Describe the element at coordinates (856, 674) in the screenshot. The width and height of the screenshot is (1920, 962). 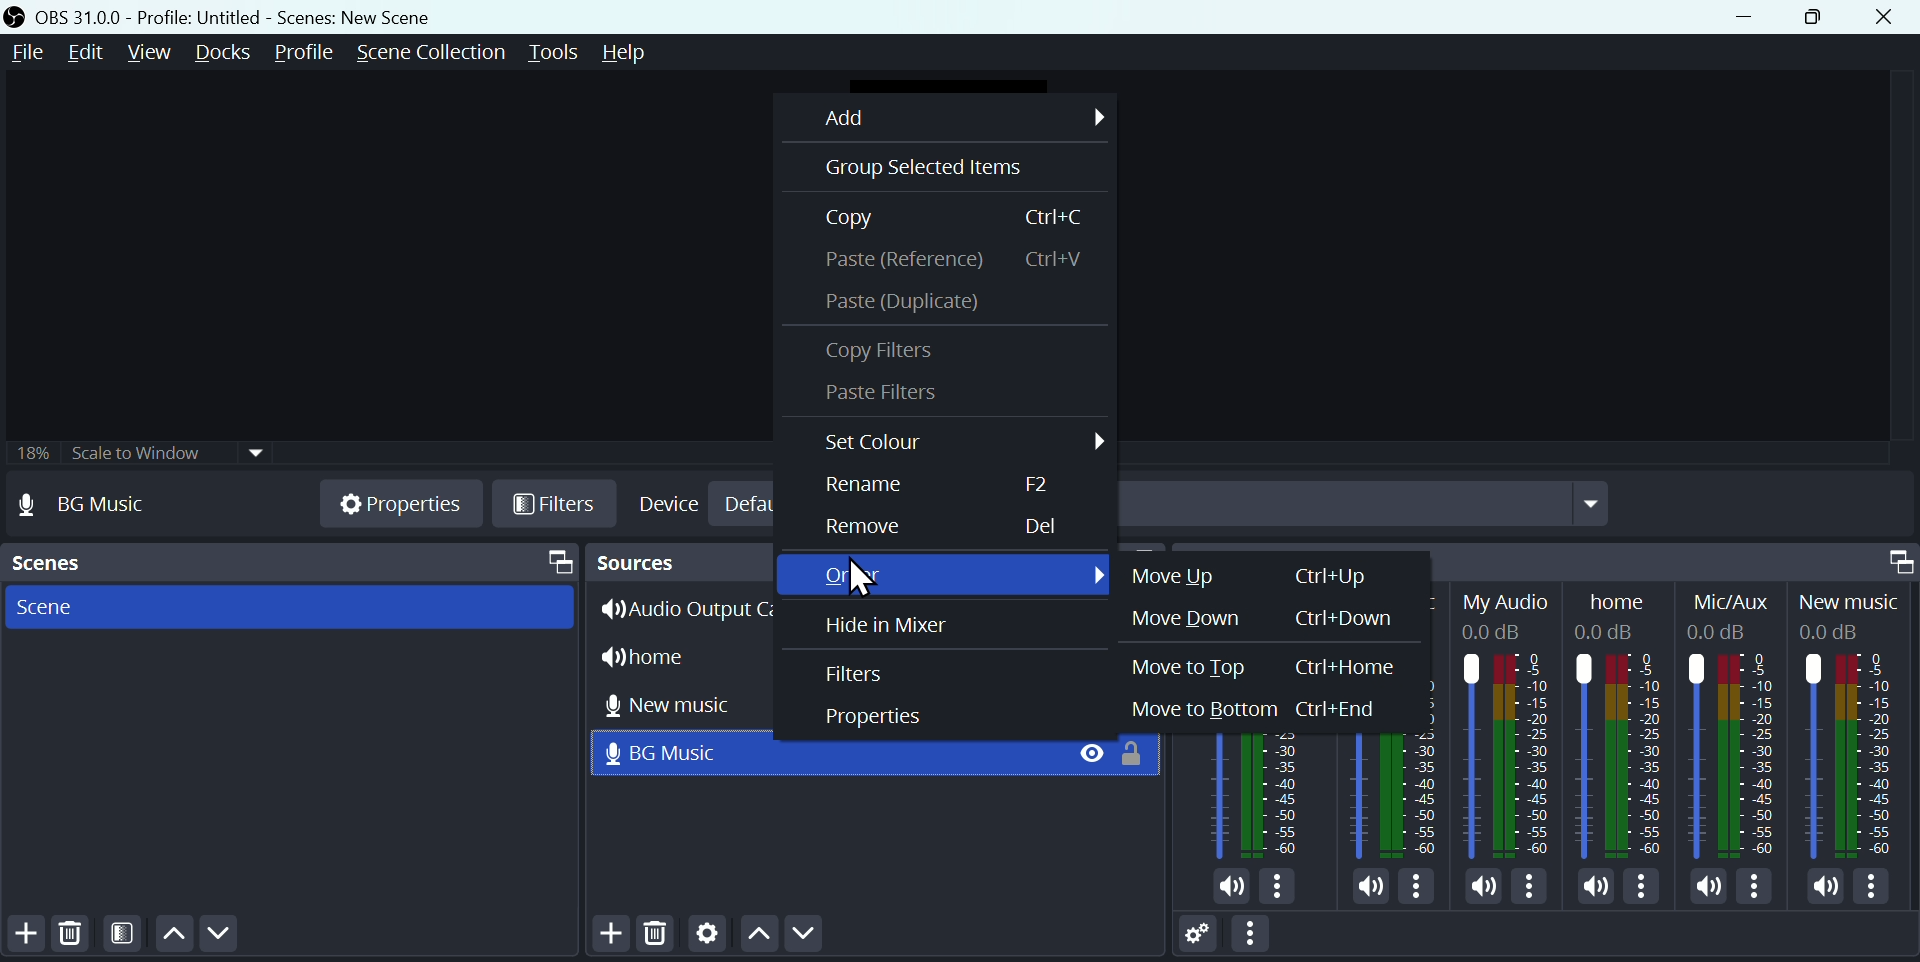
I see `Filter` at that location.